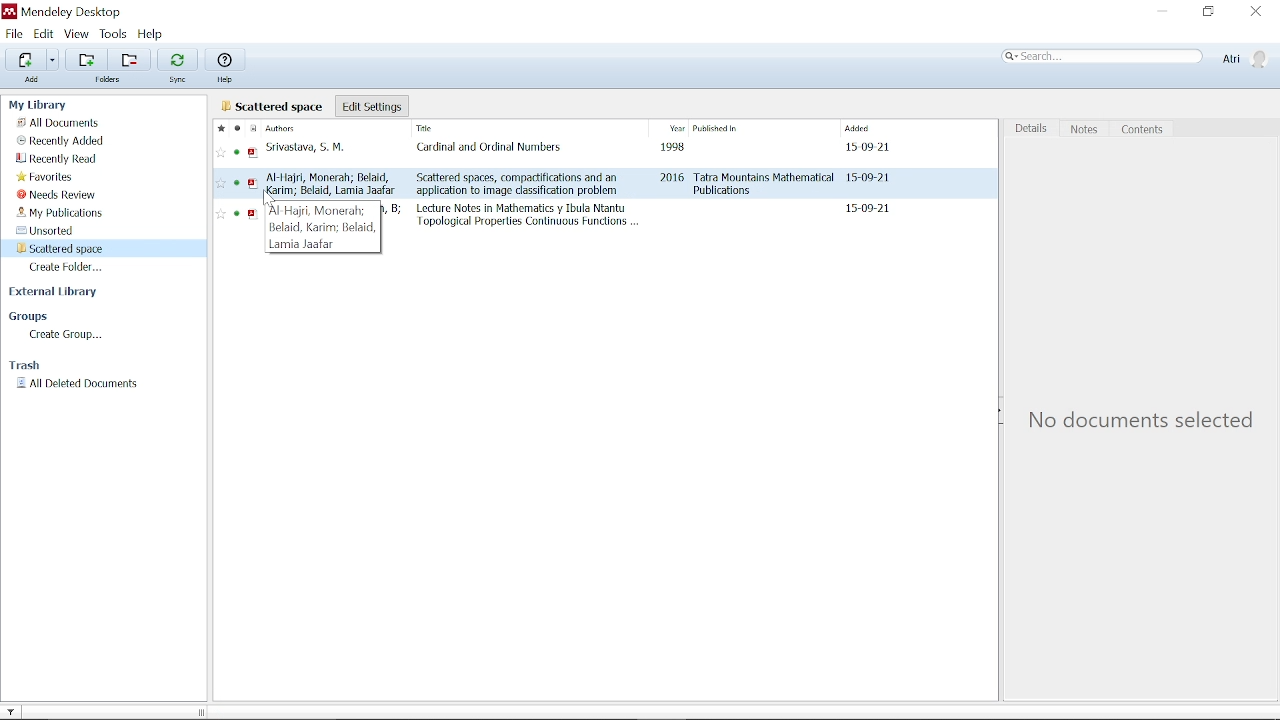 Image resolution: width=1280 pixels, height=720 pixels. What do you see at coordinates (236, 190) in the screenshot?
I see `Read/unread status` at bounding box center [236, 190].